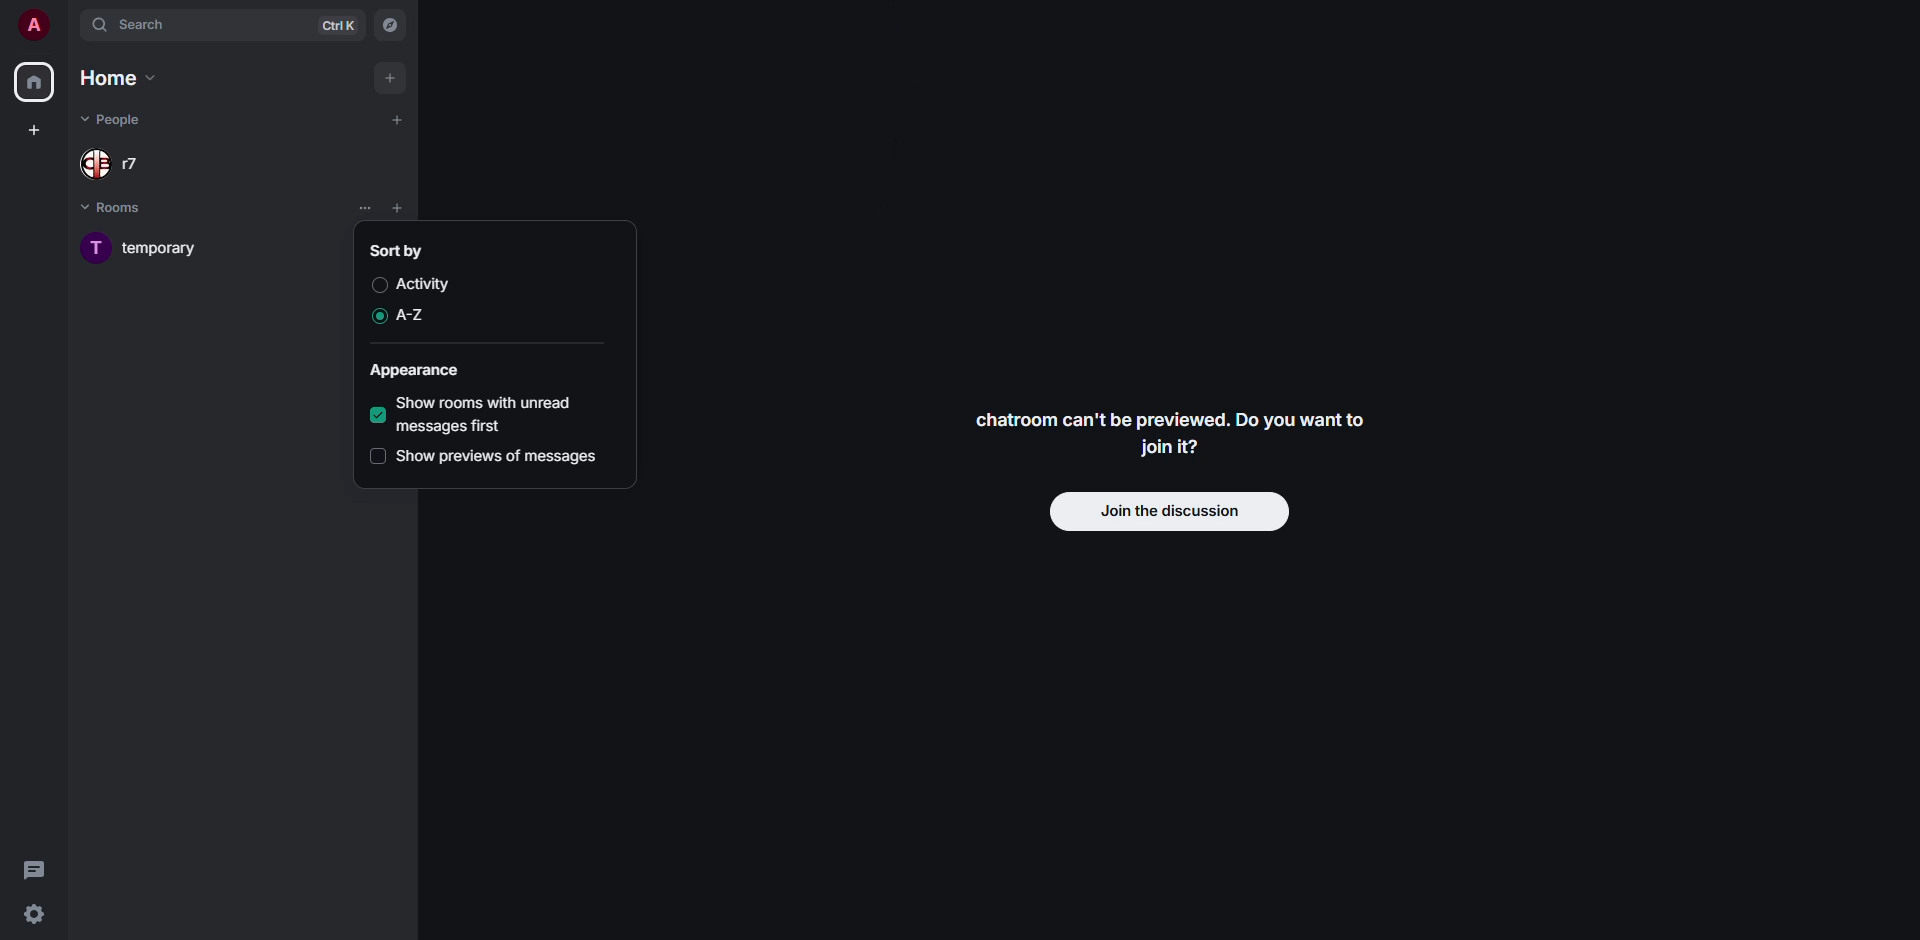  Describe the element at coordinates (120, 161) in the screenshot. I see `people` at that location.